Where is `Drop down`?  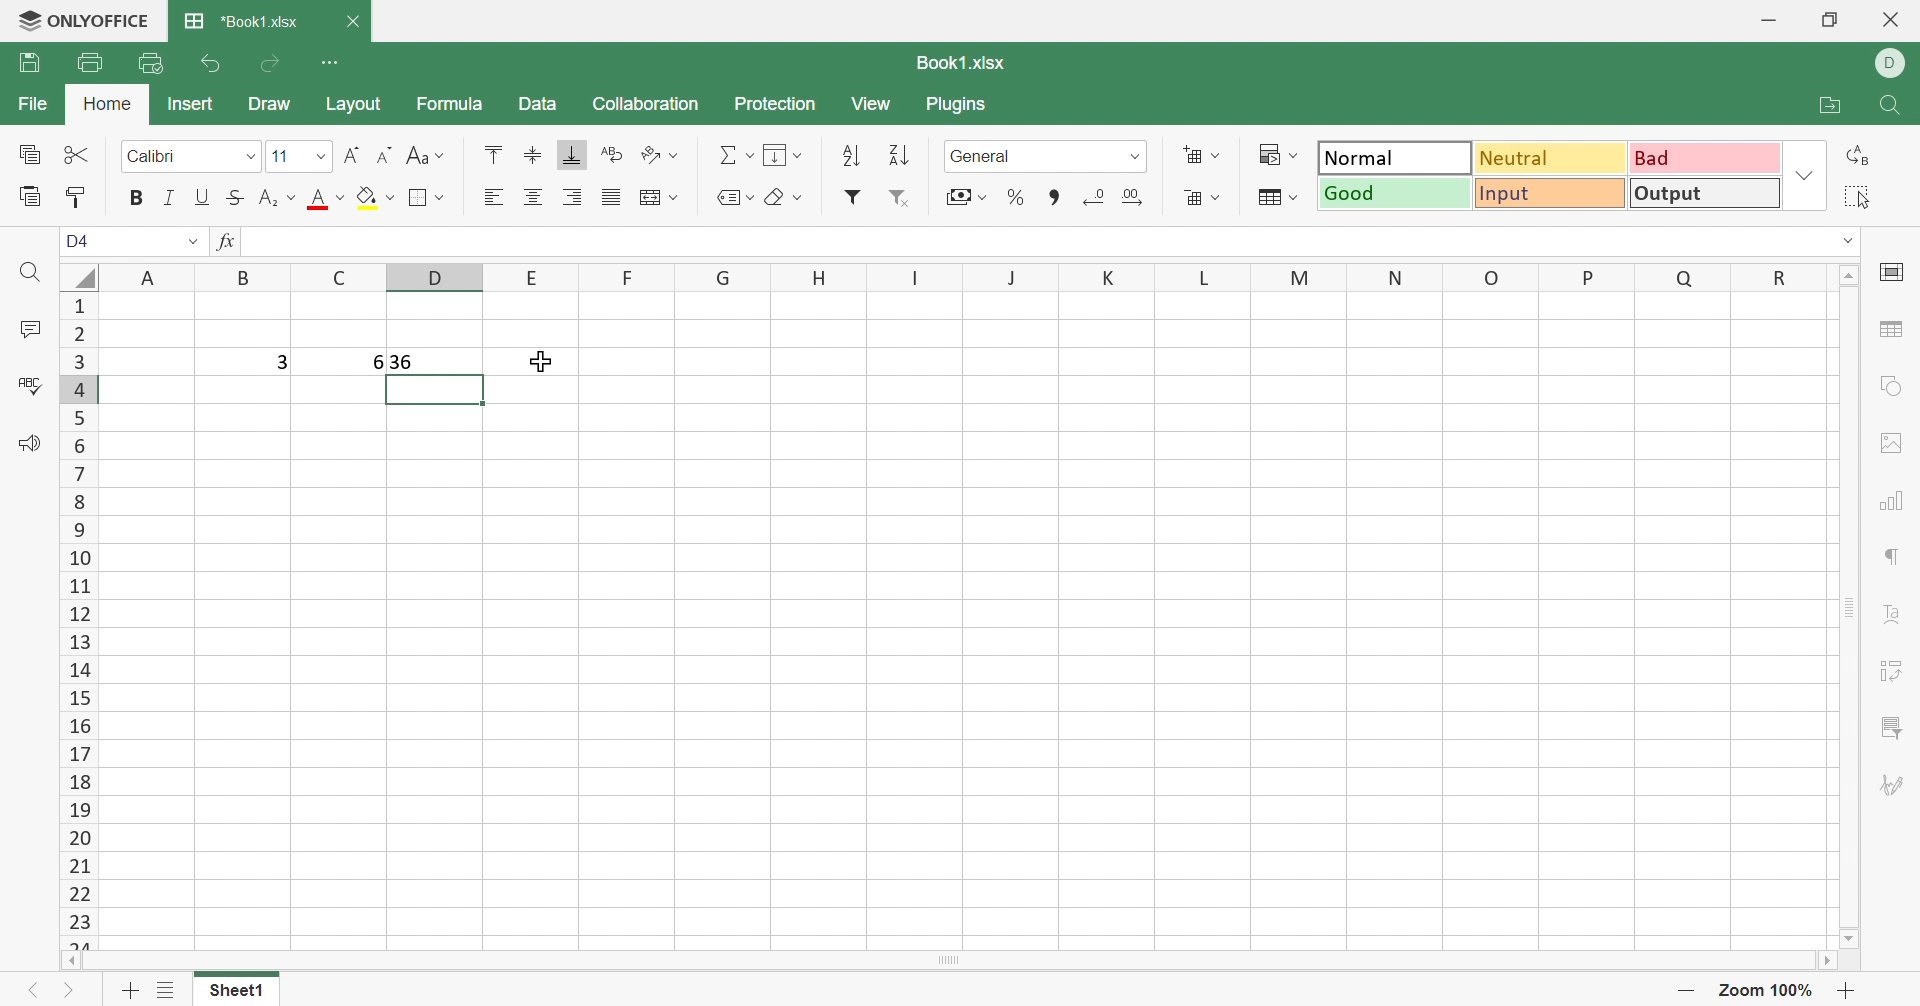
Drop down is located at coordinates (195, 242).